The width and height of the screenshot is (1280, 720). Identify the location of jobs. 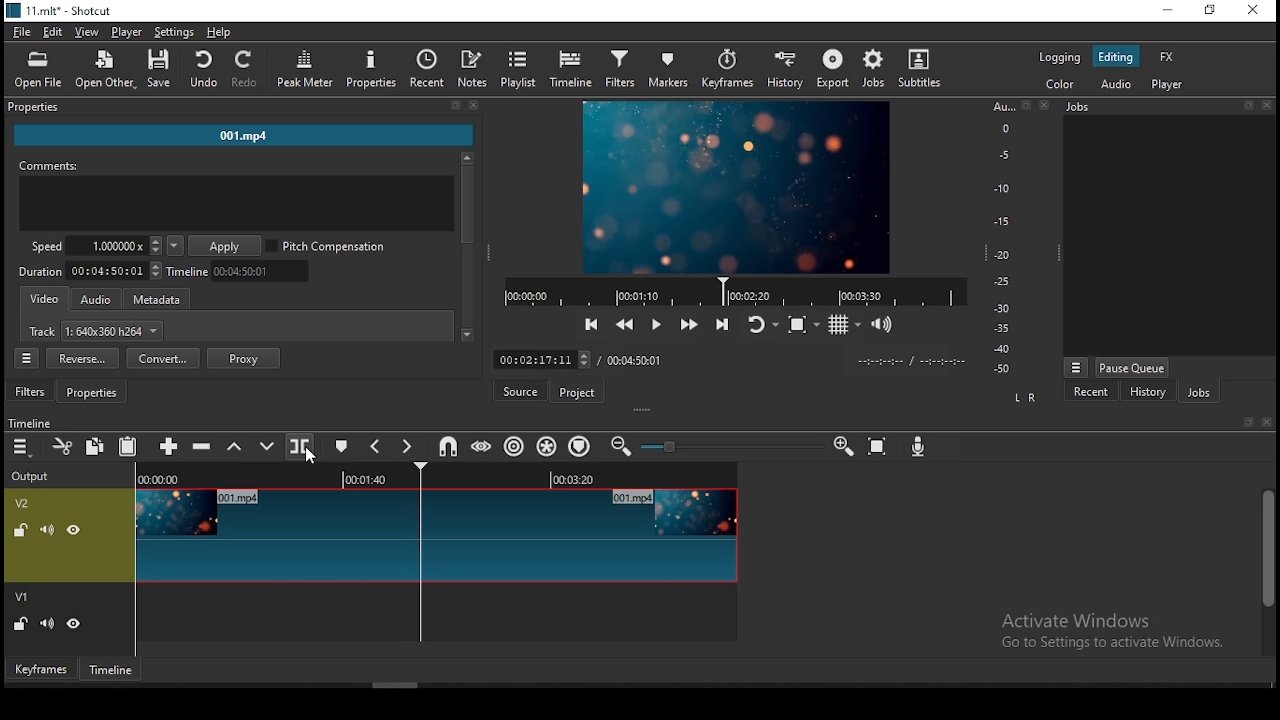
(878, 69).